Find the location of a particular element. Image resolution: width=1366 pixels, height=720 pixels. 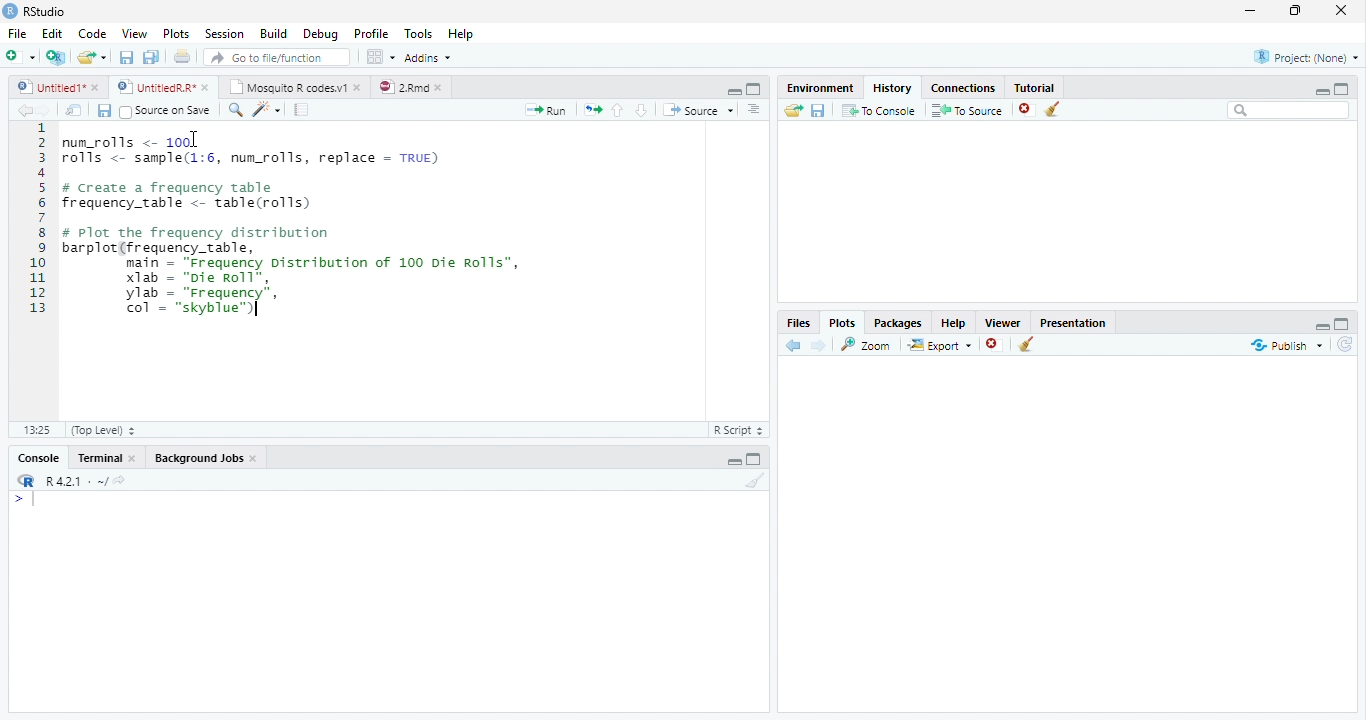

Expand Height is located at coordinates (755, 459).